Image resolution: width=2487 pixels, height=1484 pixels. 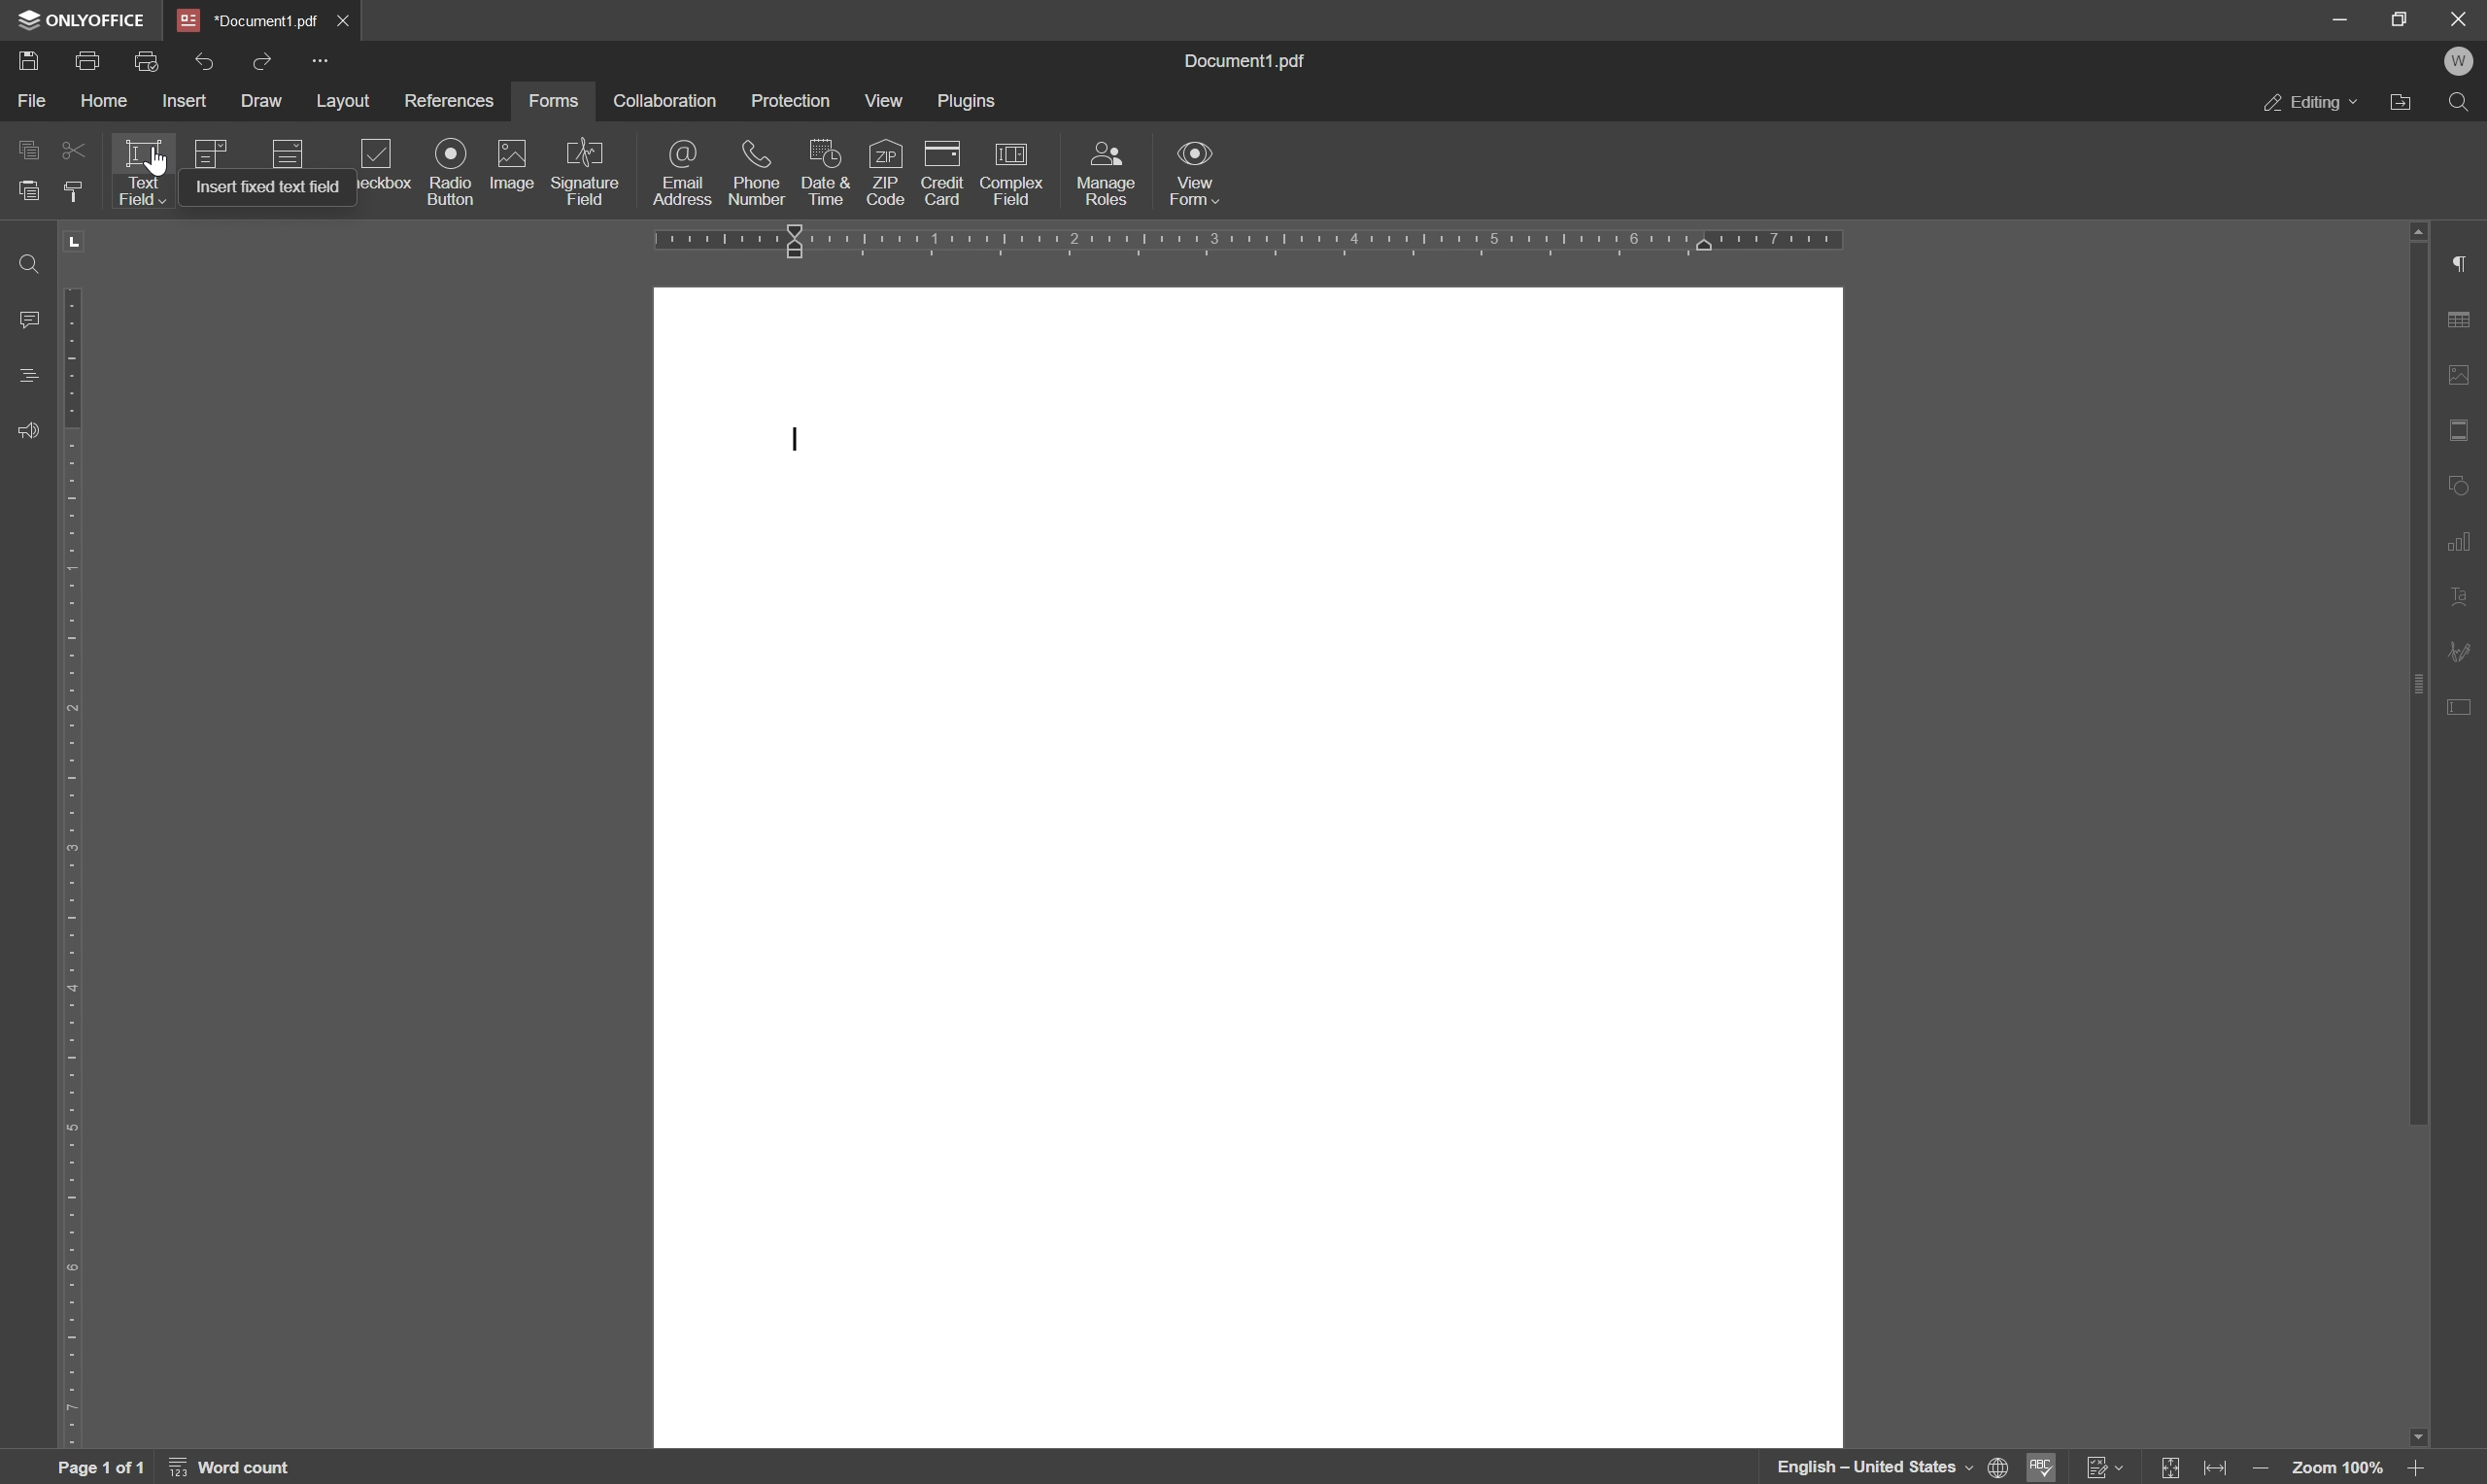 I want to click on Quick Access Toolbar, so click(x=320, y=60).